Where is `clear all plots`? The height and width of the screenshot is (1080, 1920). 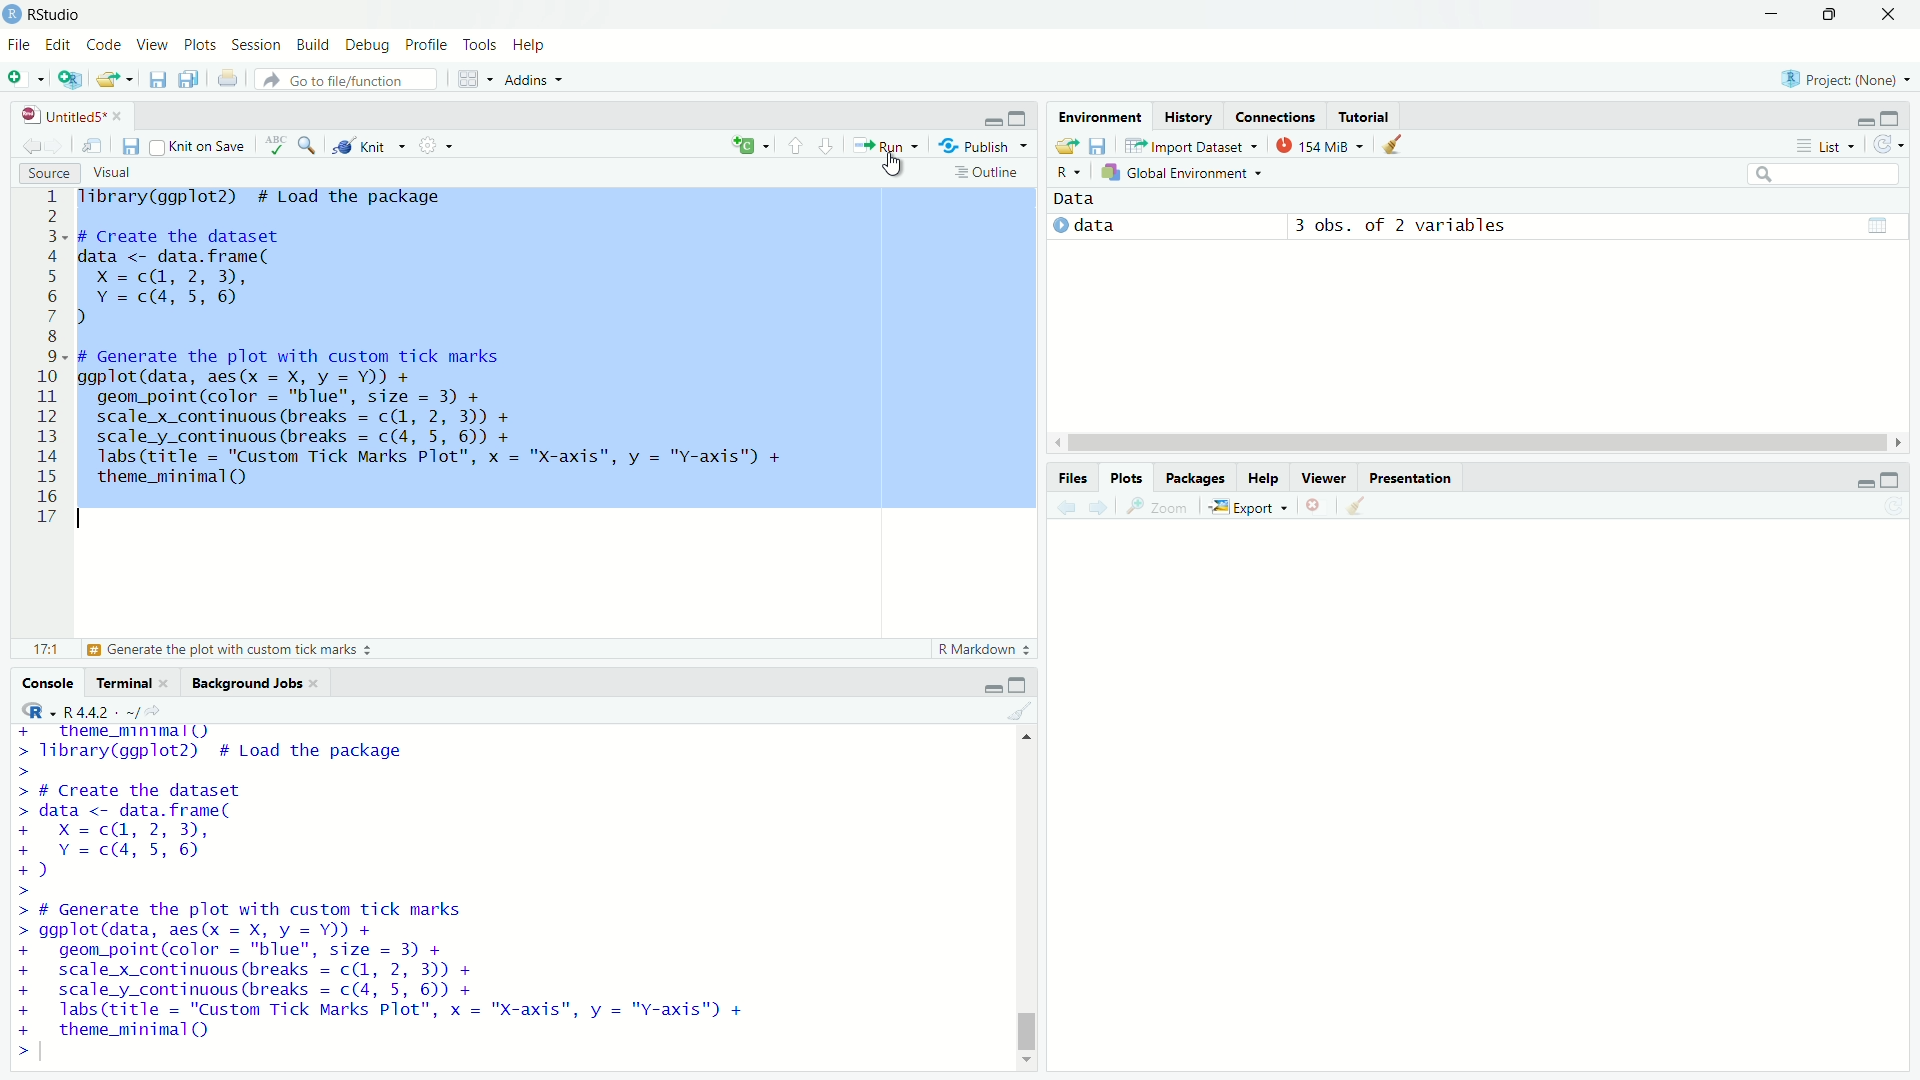
clear all plots is located at coordinates (1356, 507).